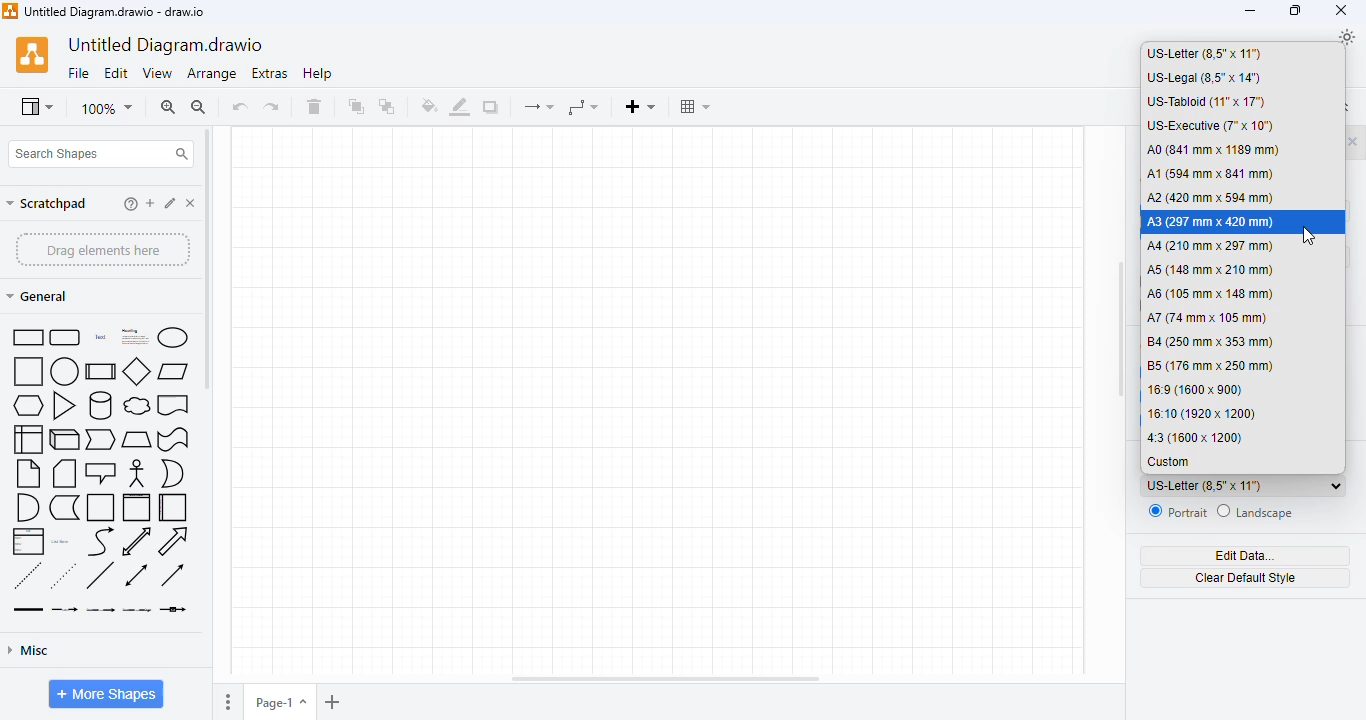  What do you see at coordinates (64, 439) in the screenshot?
I see `cube` at bounding box center [64, 439].